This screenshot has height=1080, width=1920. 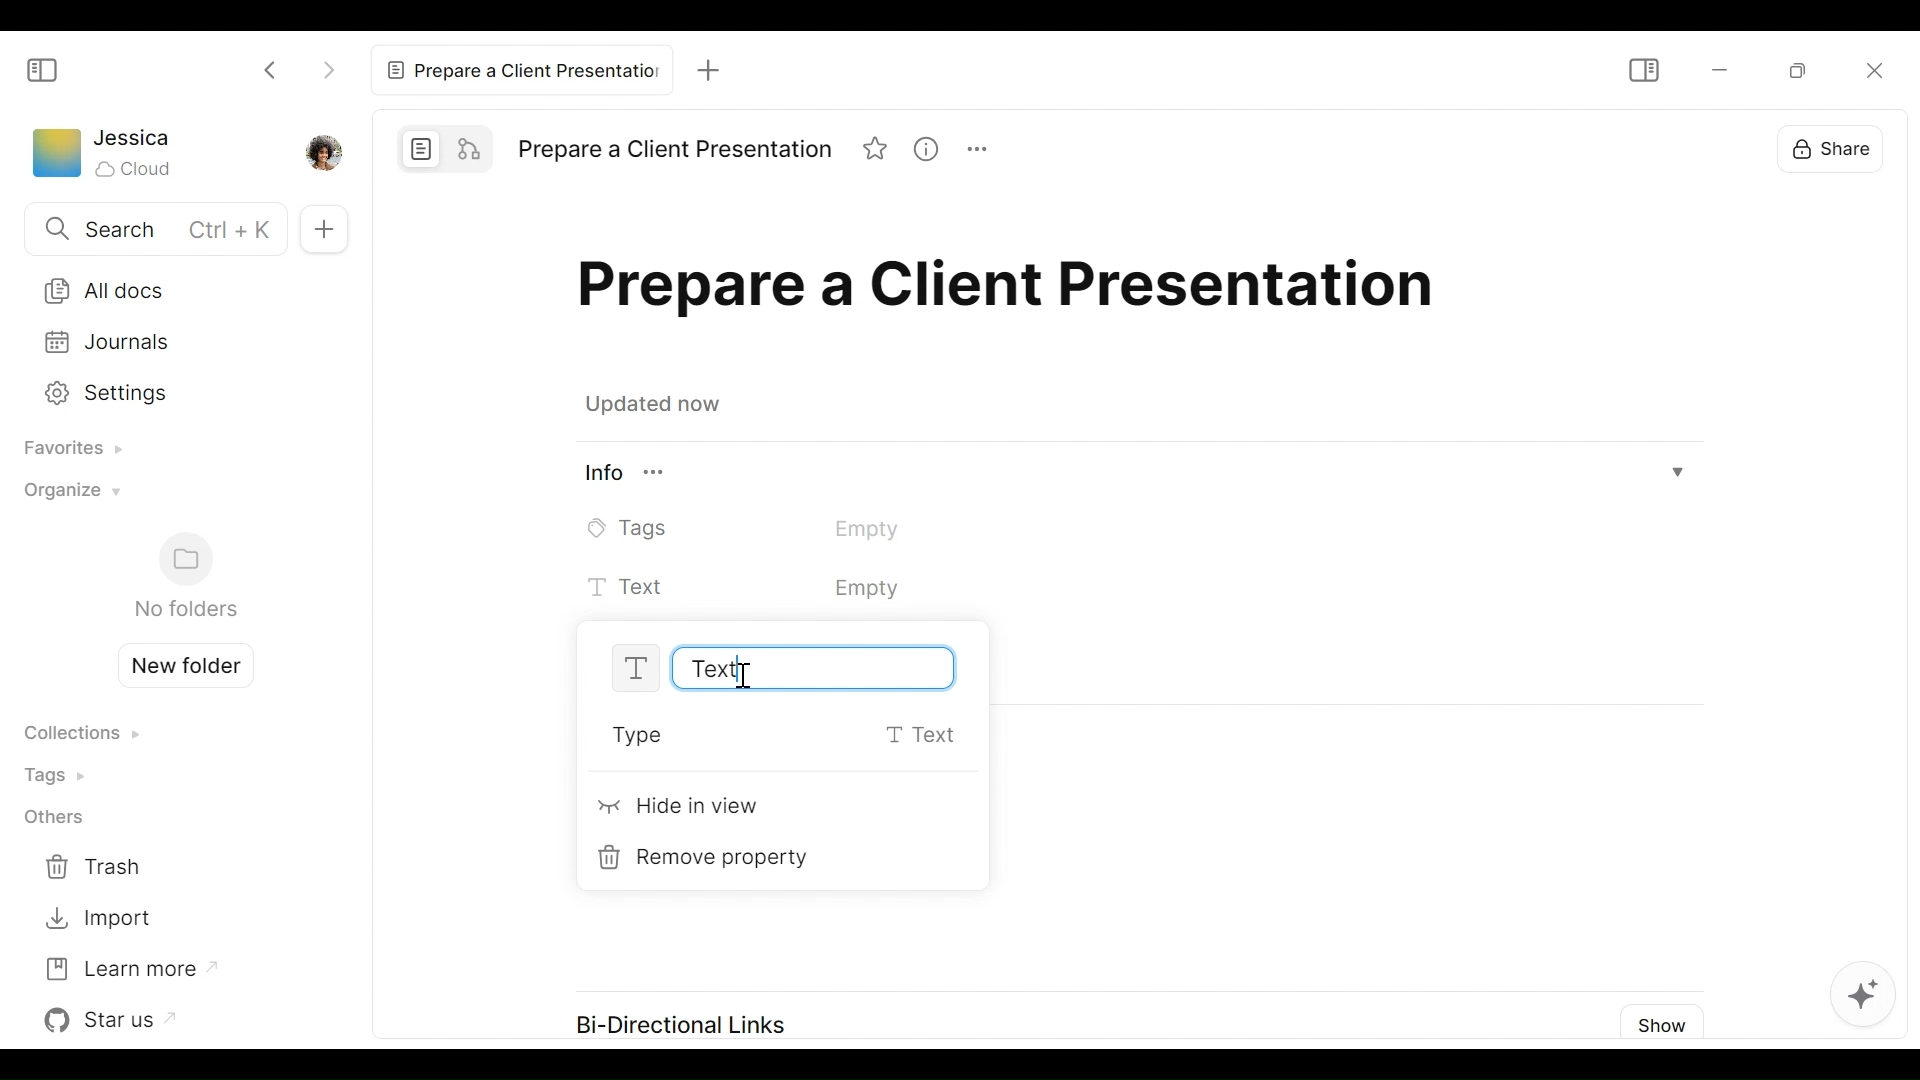 I want to click on View Information, so click(x=1136, y=475).